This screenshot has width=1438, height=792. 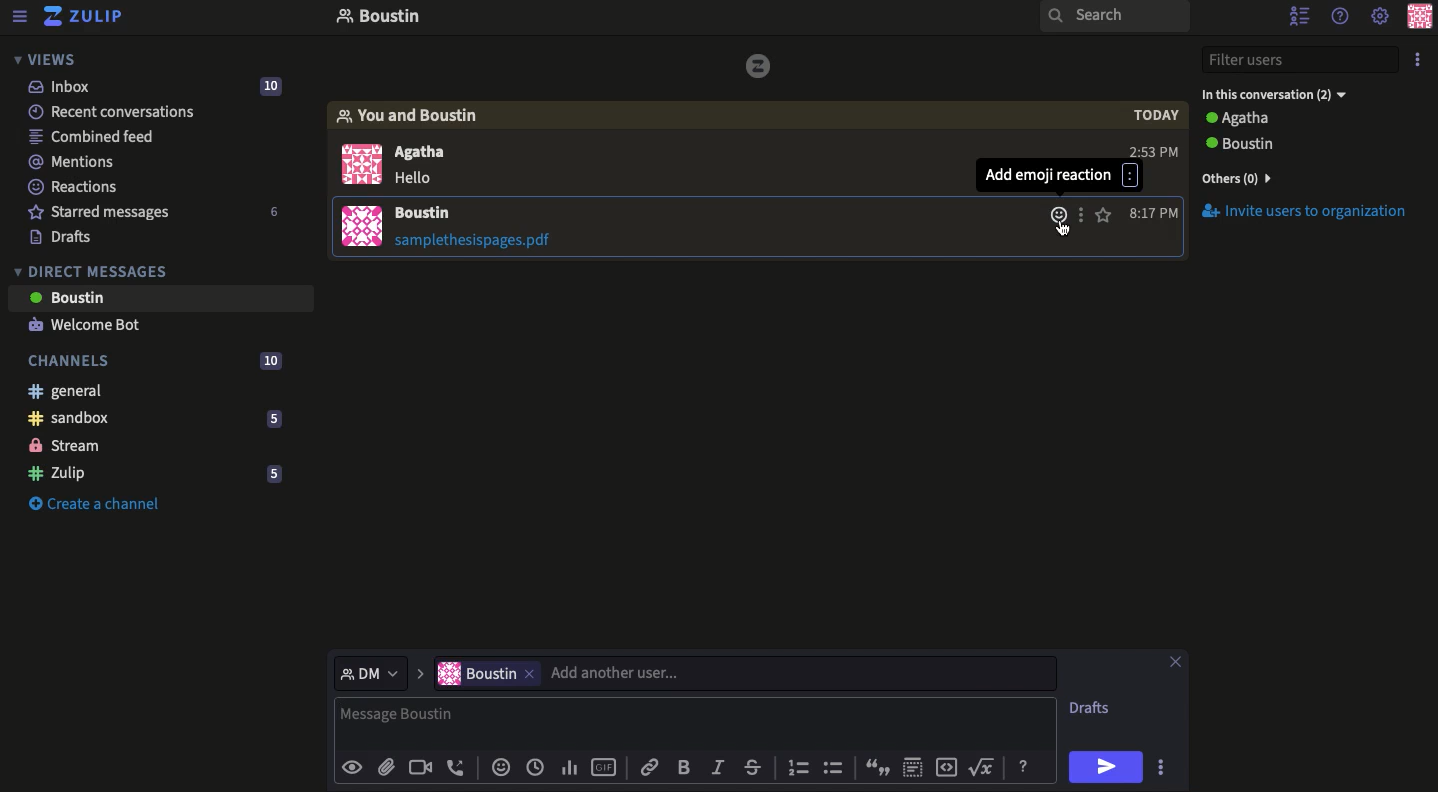 What do you see at coordinates (417, 114) in the screenshot?
I see `You and boustin` at bounding box center [417, 114].